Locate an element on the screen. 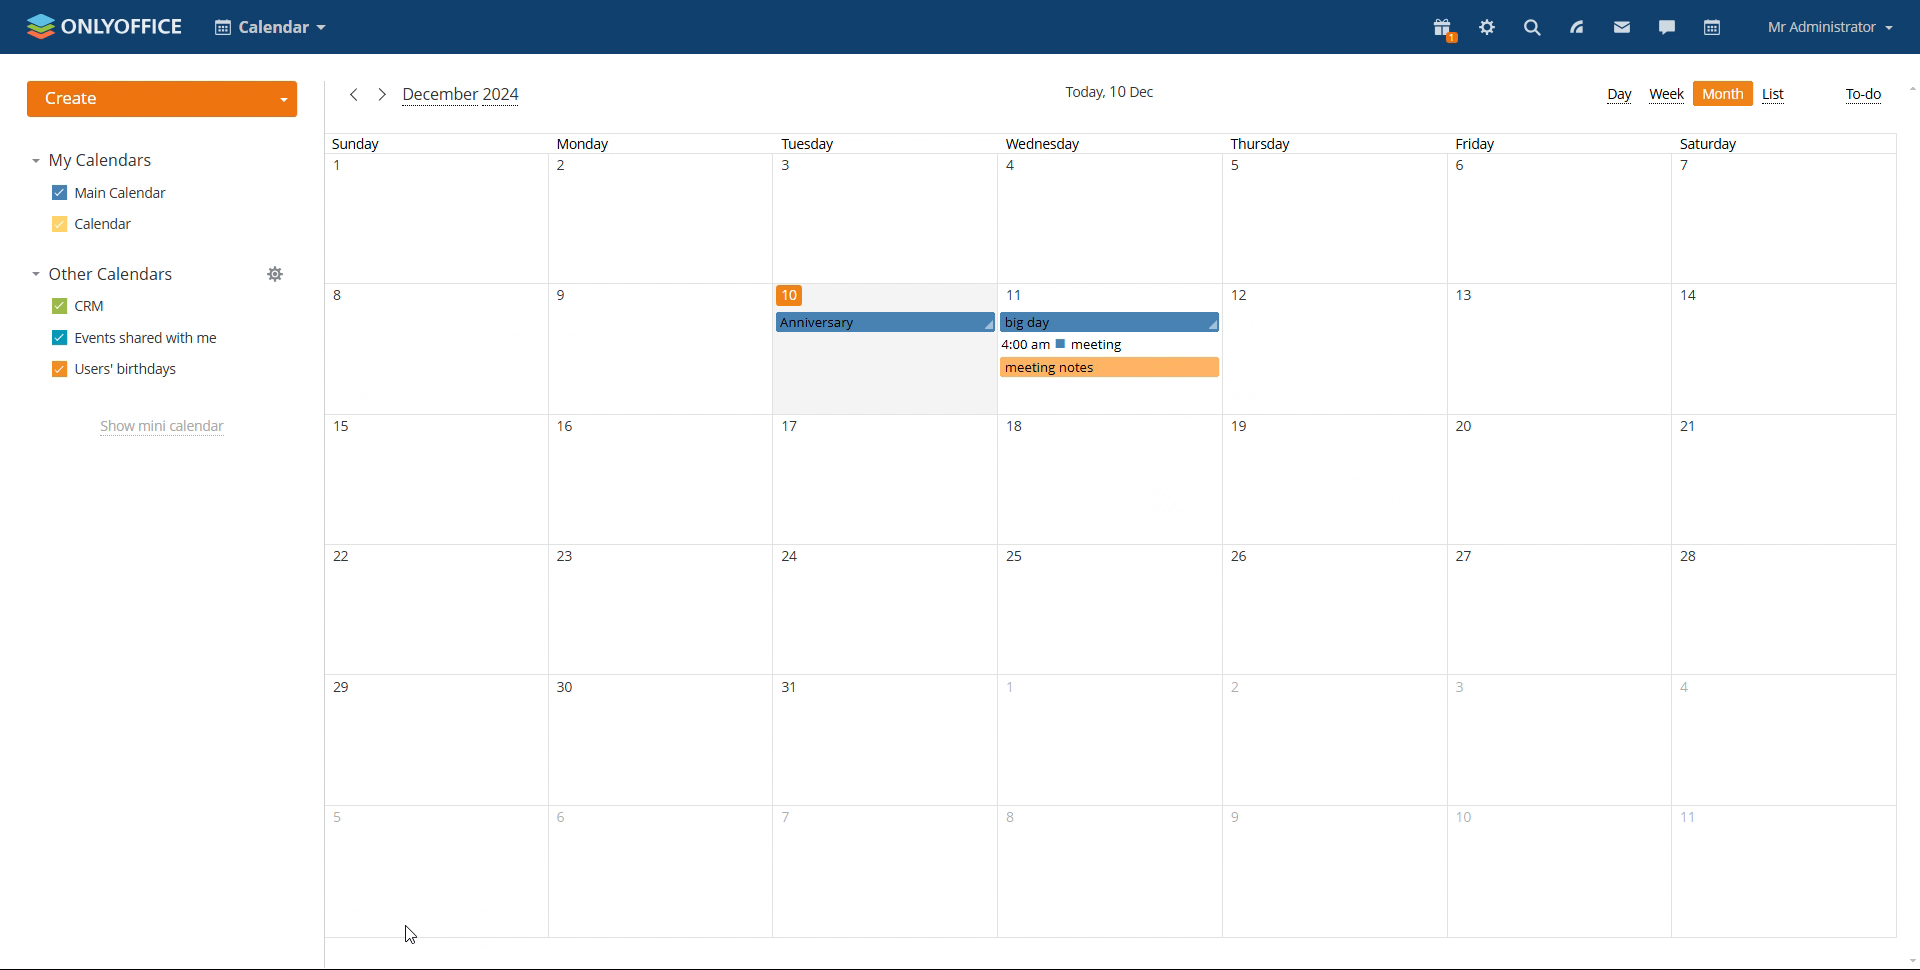 This screenshot has width=1920, height=970. account is located at coordinates (1830, 26).